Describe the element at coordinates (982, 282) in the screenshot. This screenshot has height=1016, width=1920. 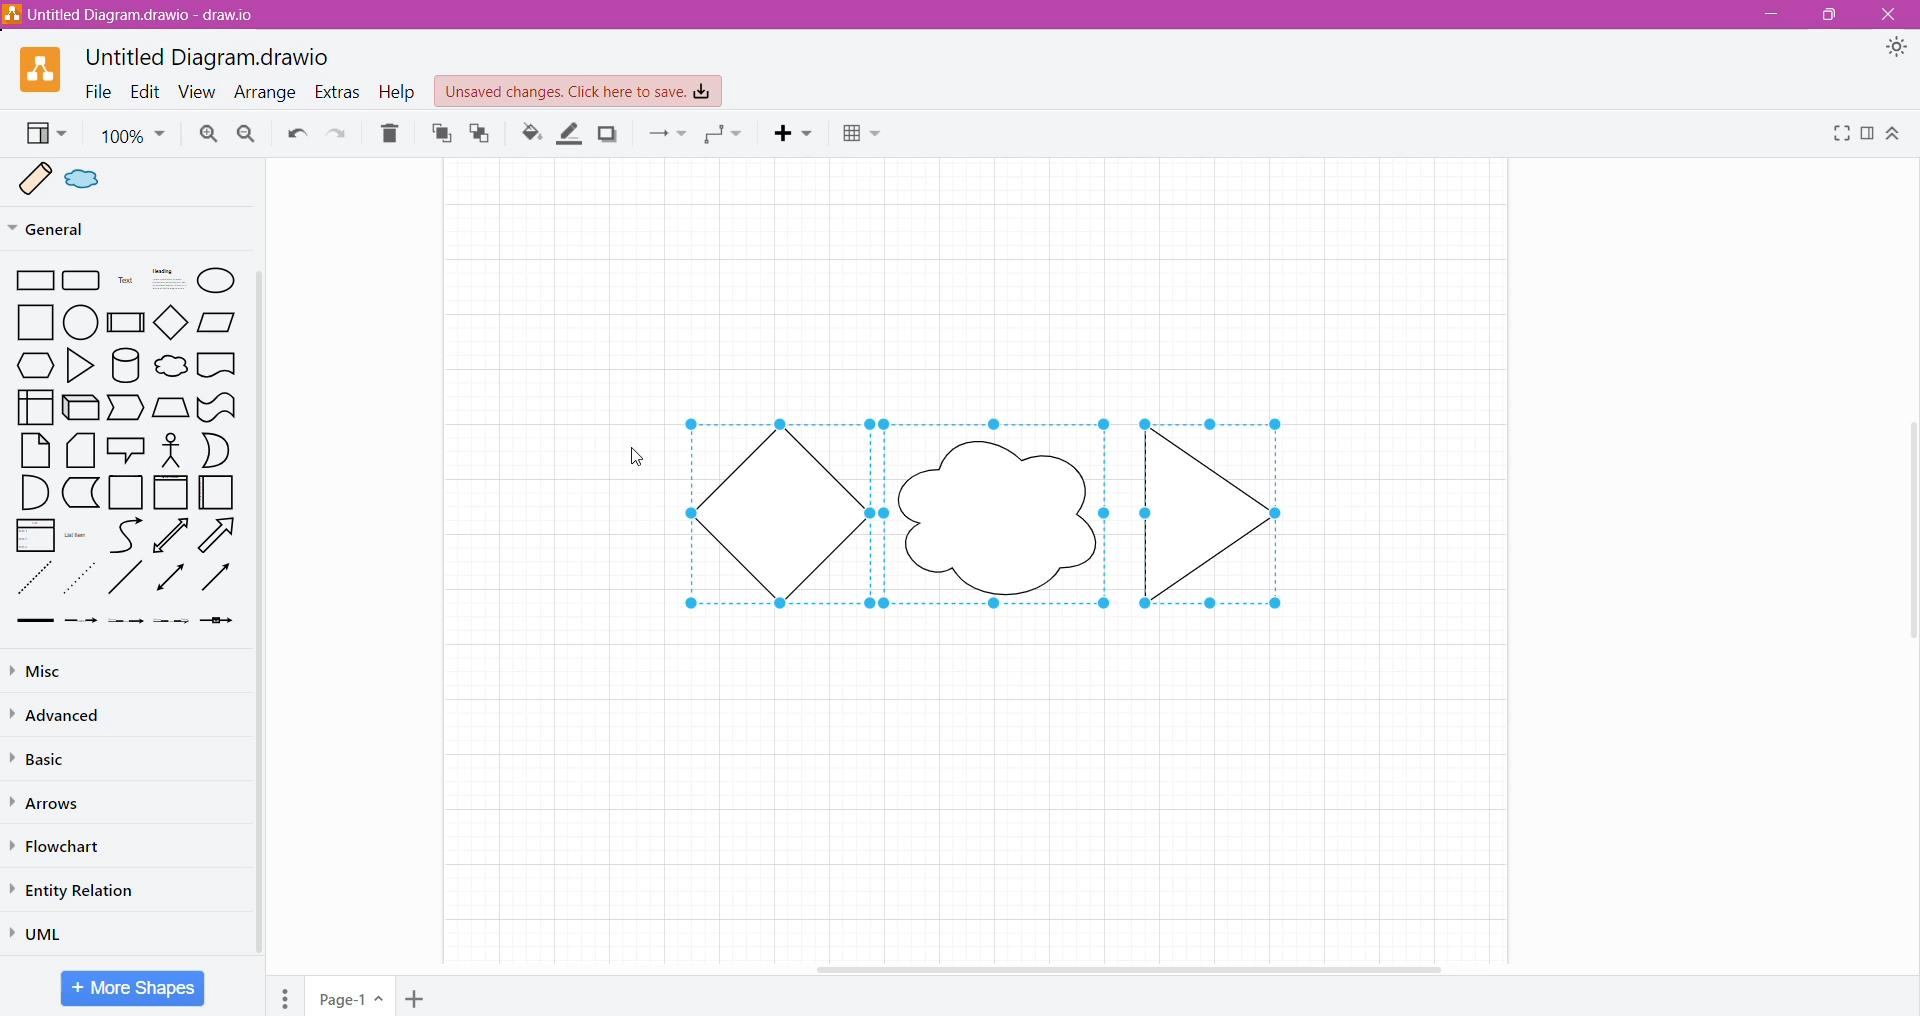
I see `Canvas area` at that location.